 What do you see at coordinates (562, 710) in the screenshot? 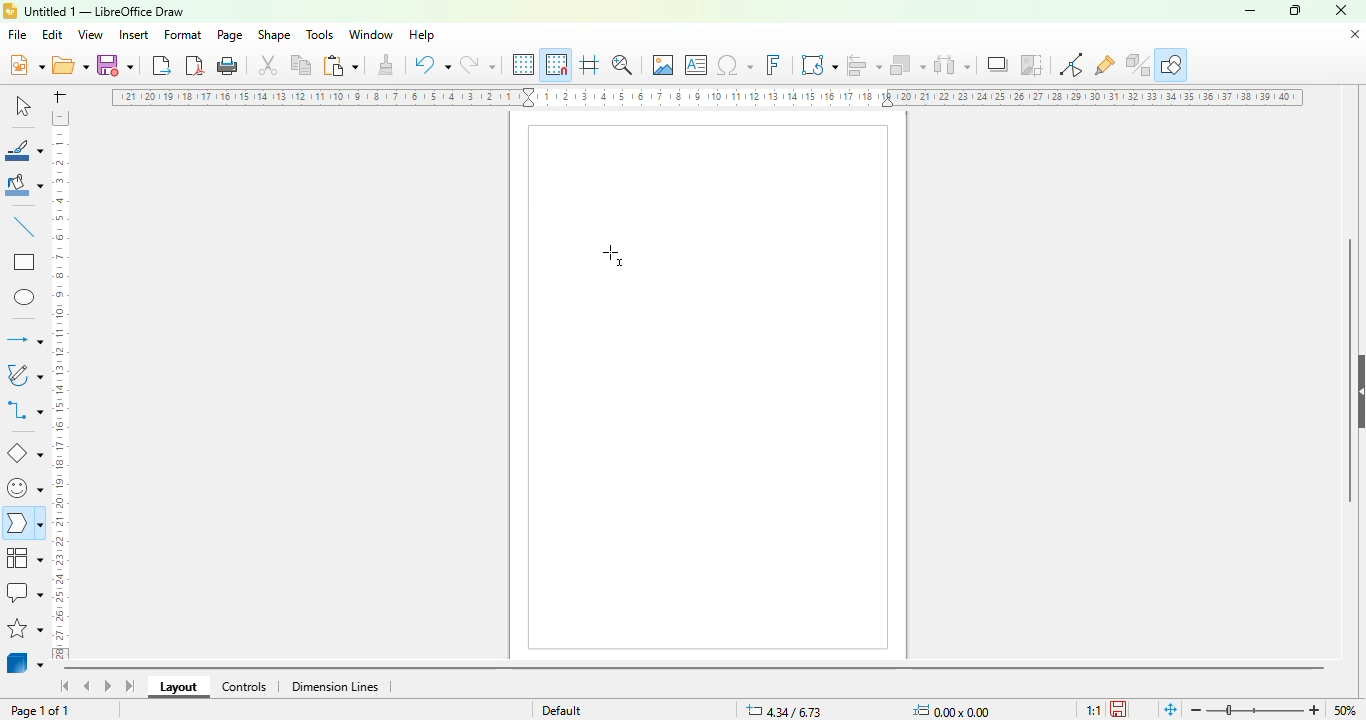
I see `default` at bounding box center [562, 710].